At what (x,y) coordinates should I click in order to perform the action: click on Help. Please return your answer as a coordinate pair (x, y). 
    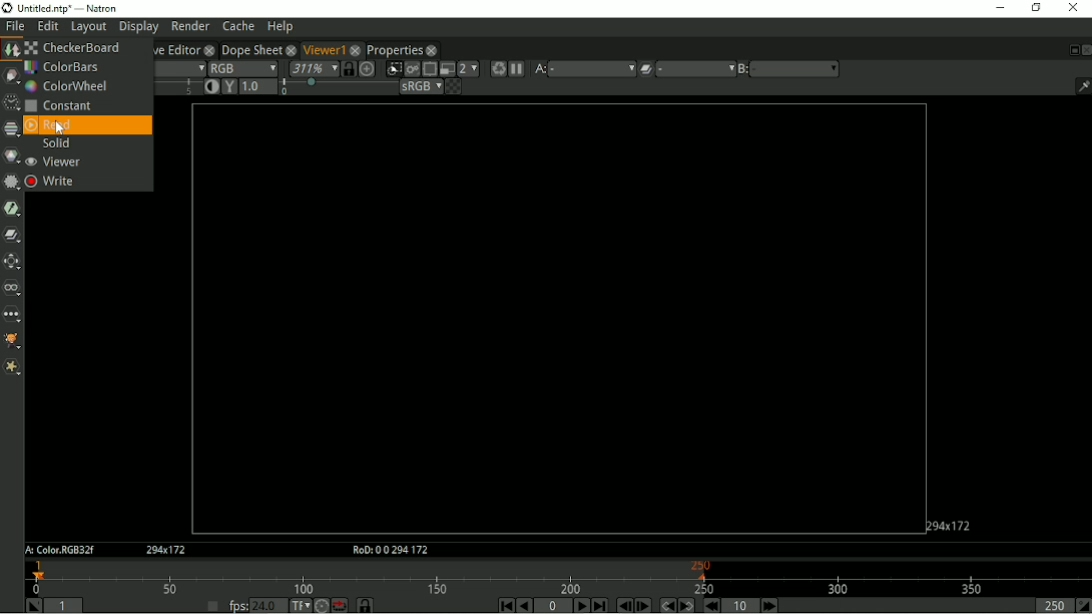
    Looking at the image, I should click on (281, 26).